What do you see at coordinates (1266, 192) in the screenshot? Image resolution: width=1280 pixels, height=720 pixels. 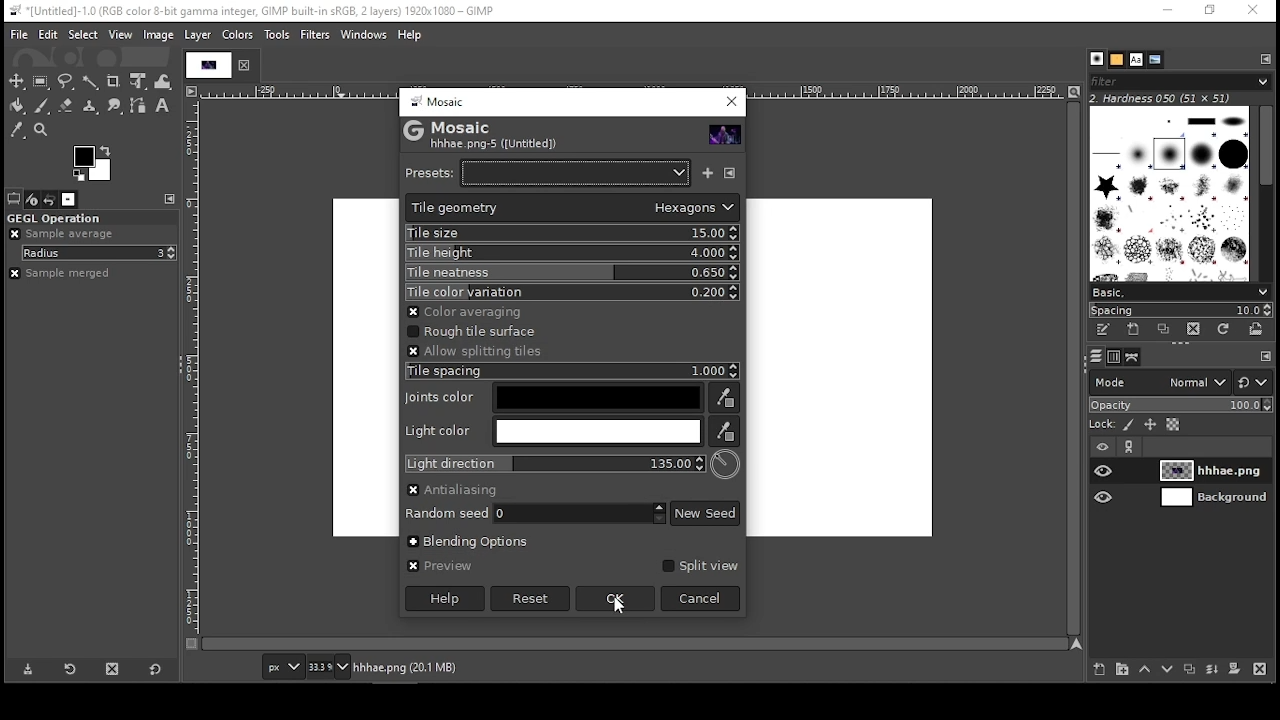 I see `scroll bar` at bounding box center [1266, 192].